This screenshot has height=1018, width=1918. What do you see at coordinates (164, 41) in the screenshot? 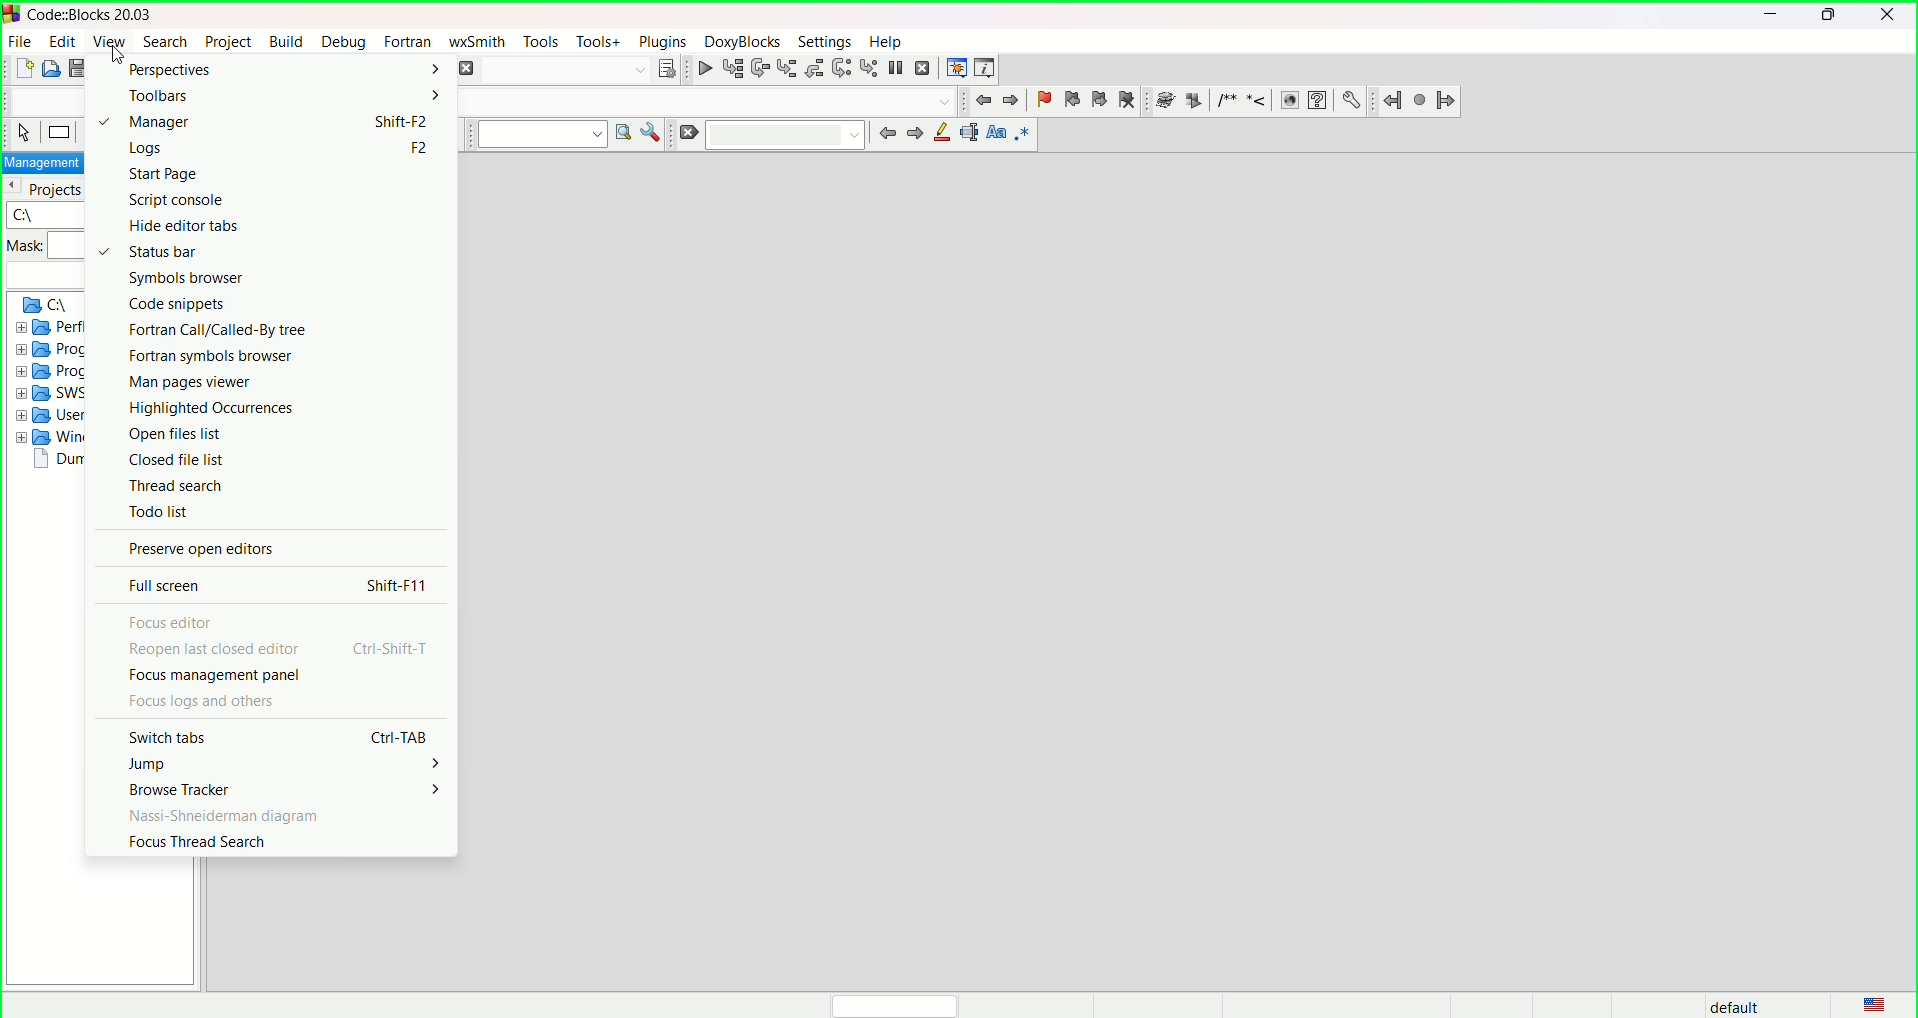
I see `search` at bounding box center [164, 41].